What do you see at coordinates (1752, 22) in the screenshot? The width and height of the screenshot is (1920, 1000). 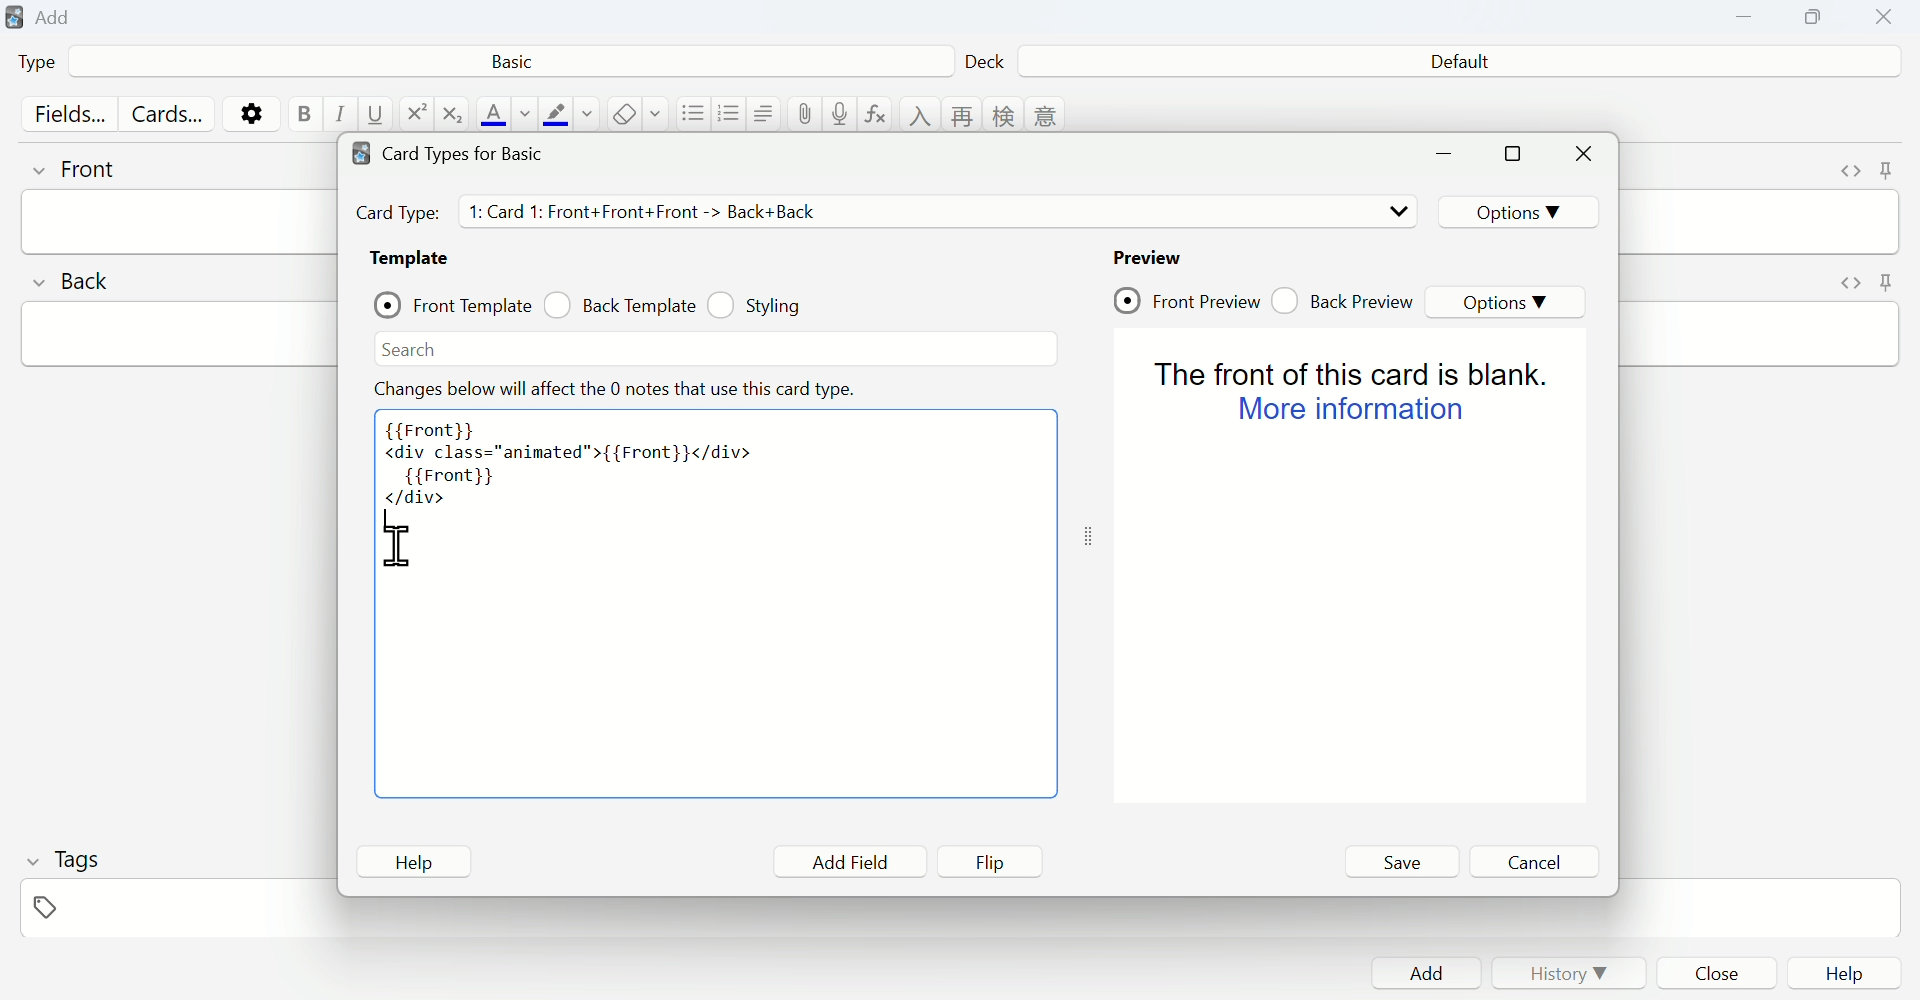 I see `Minimize` at bounding box center [1752, 22].